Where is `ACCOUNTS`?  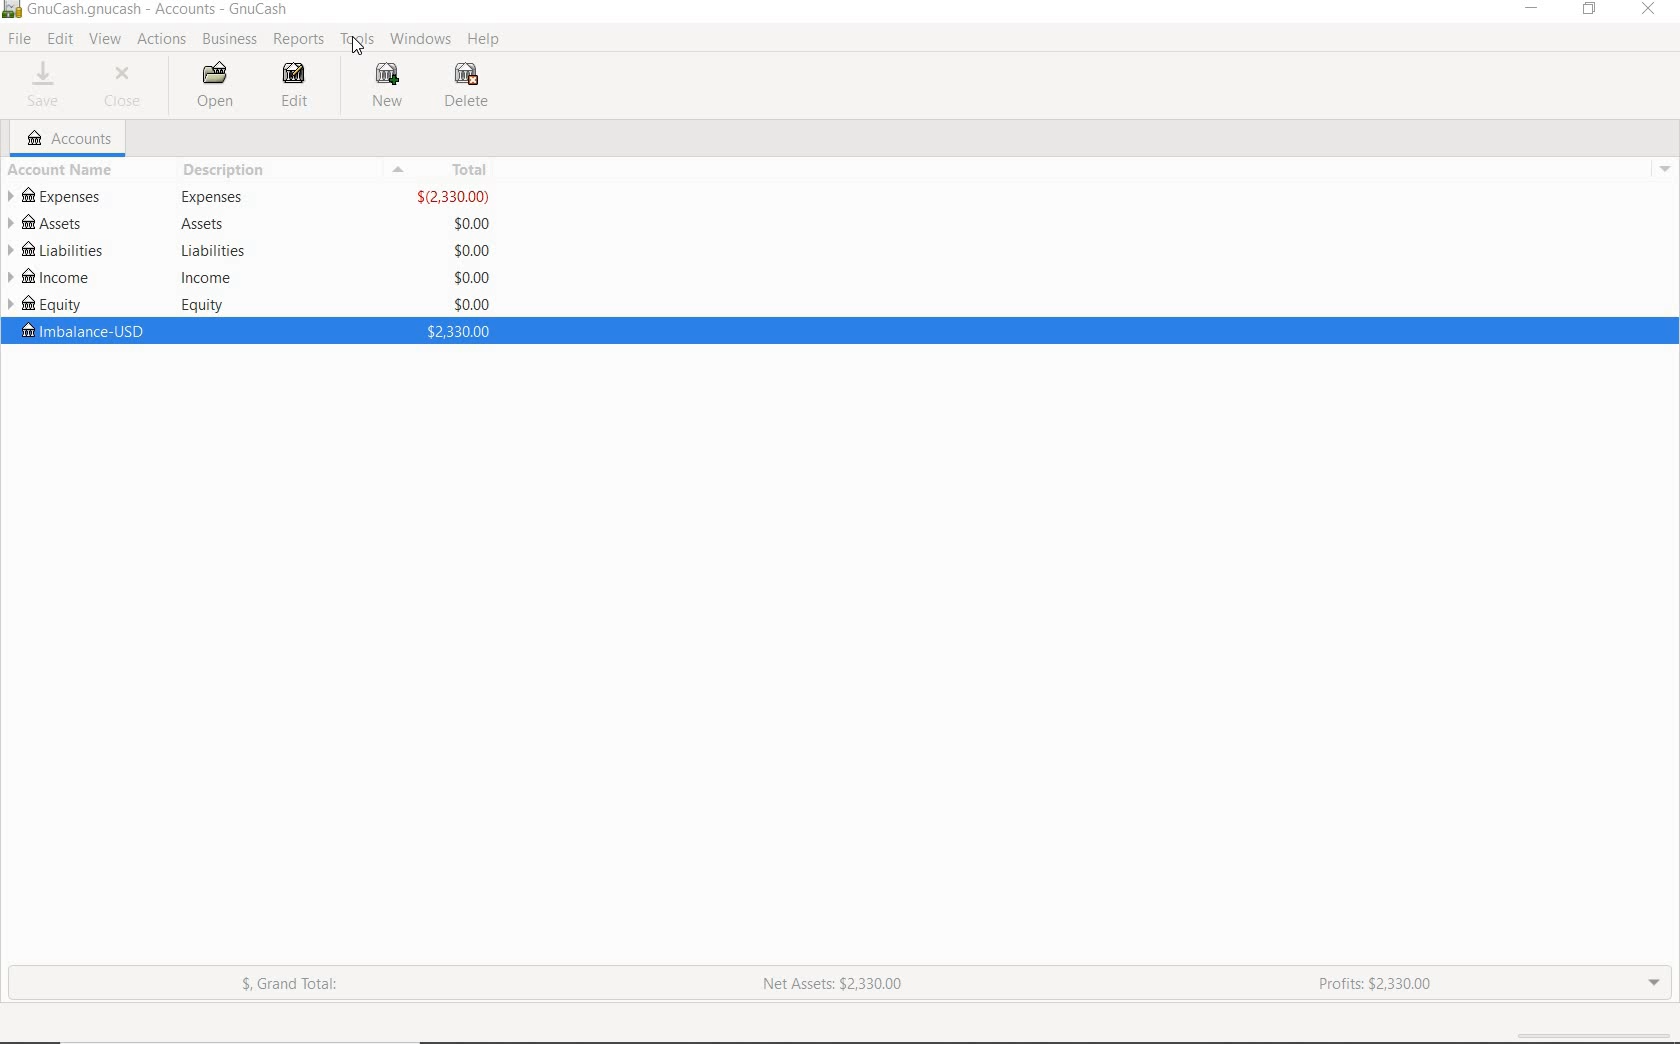 ACCOUNTS is located at coordinates (67, 139).